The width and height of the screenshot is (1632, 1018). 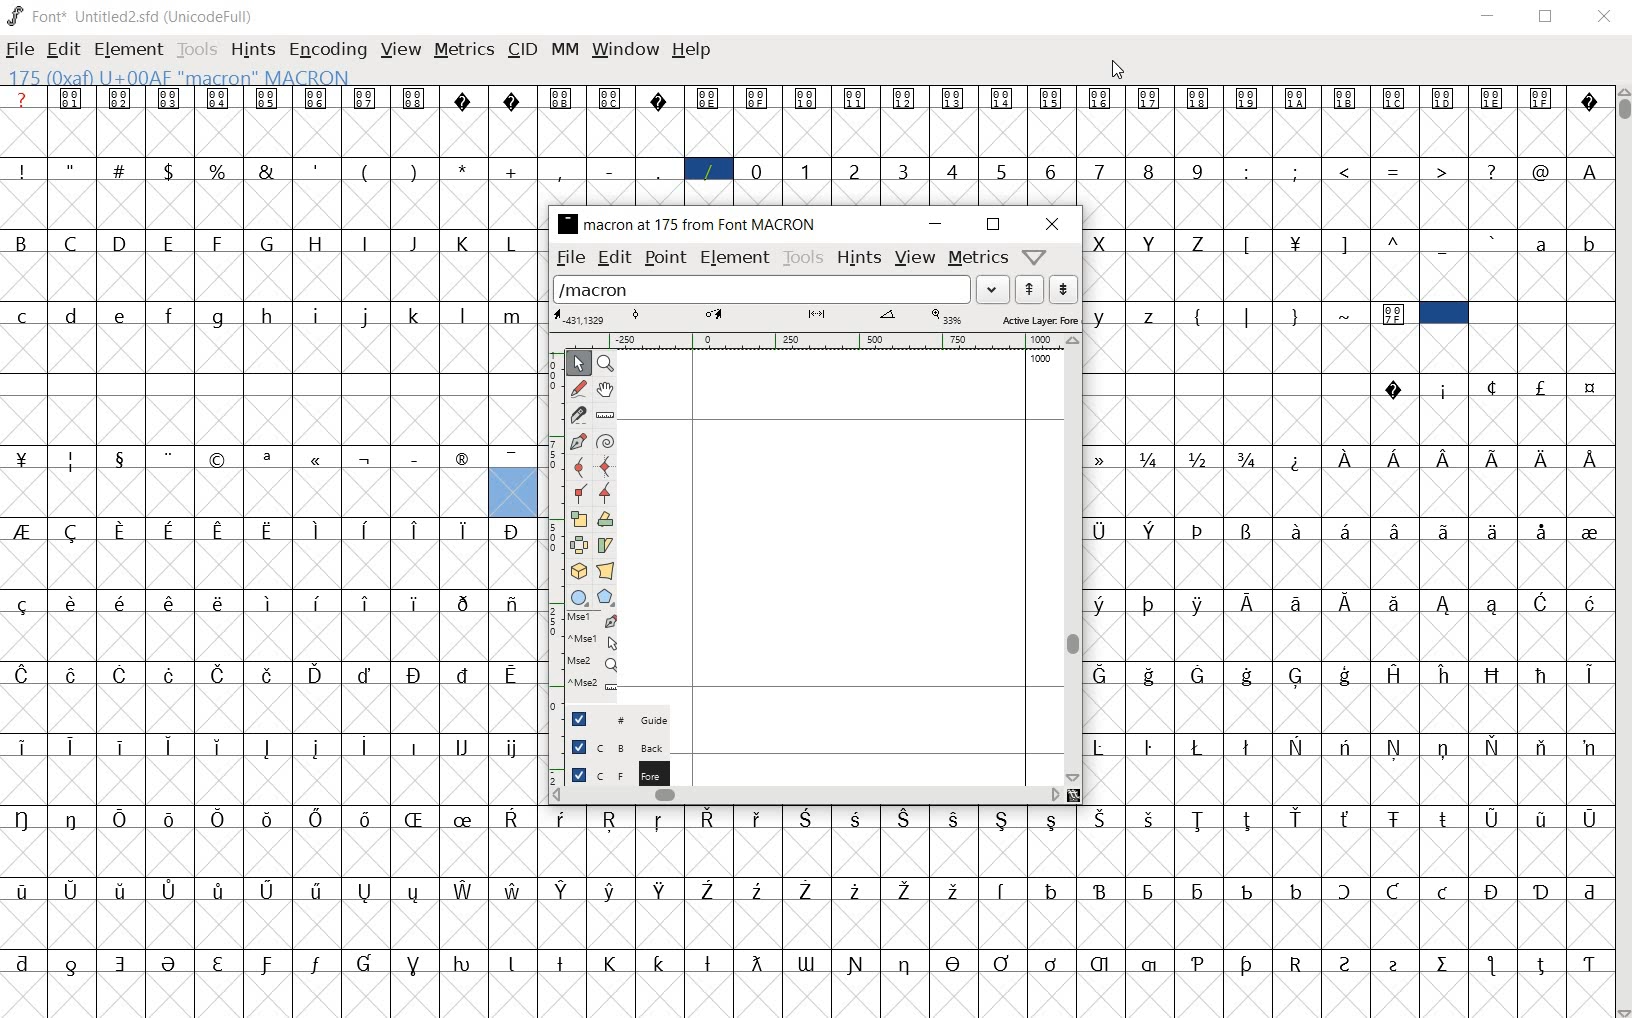 I want to click on Symbol, so click(x=466, y=890).